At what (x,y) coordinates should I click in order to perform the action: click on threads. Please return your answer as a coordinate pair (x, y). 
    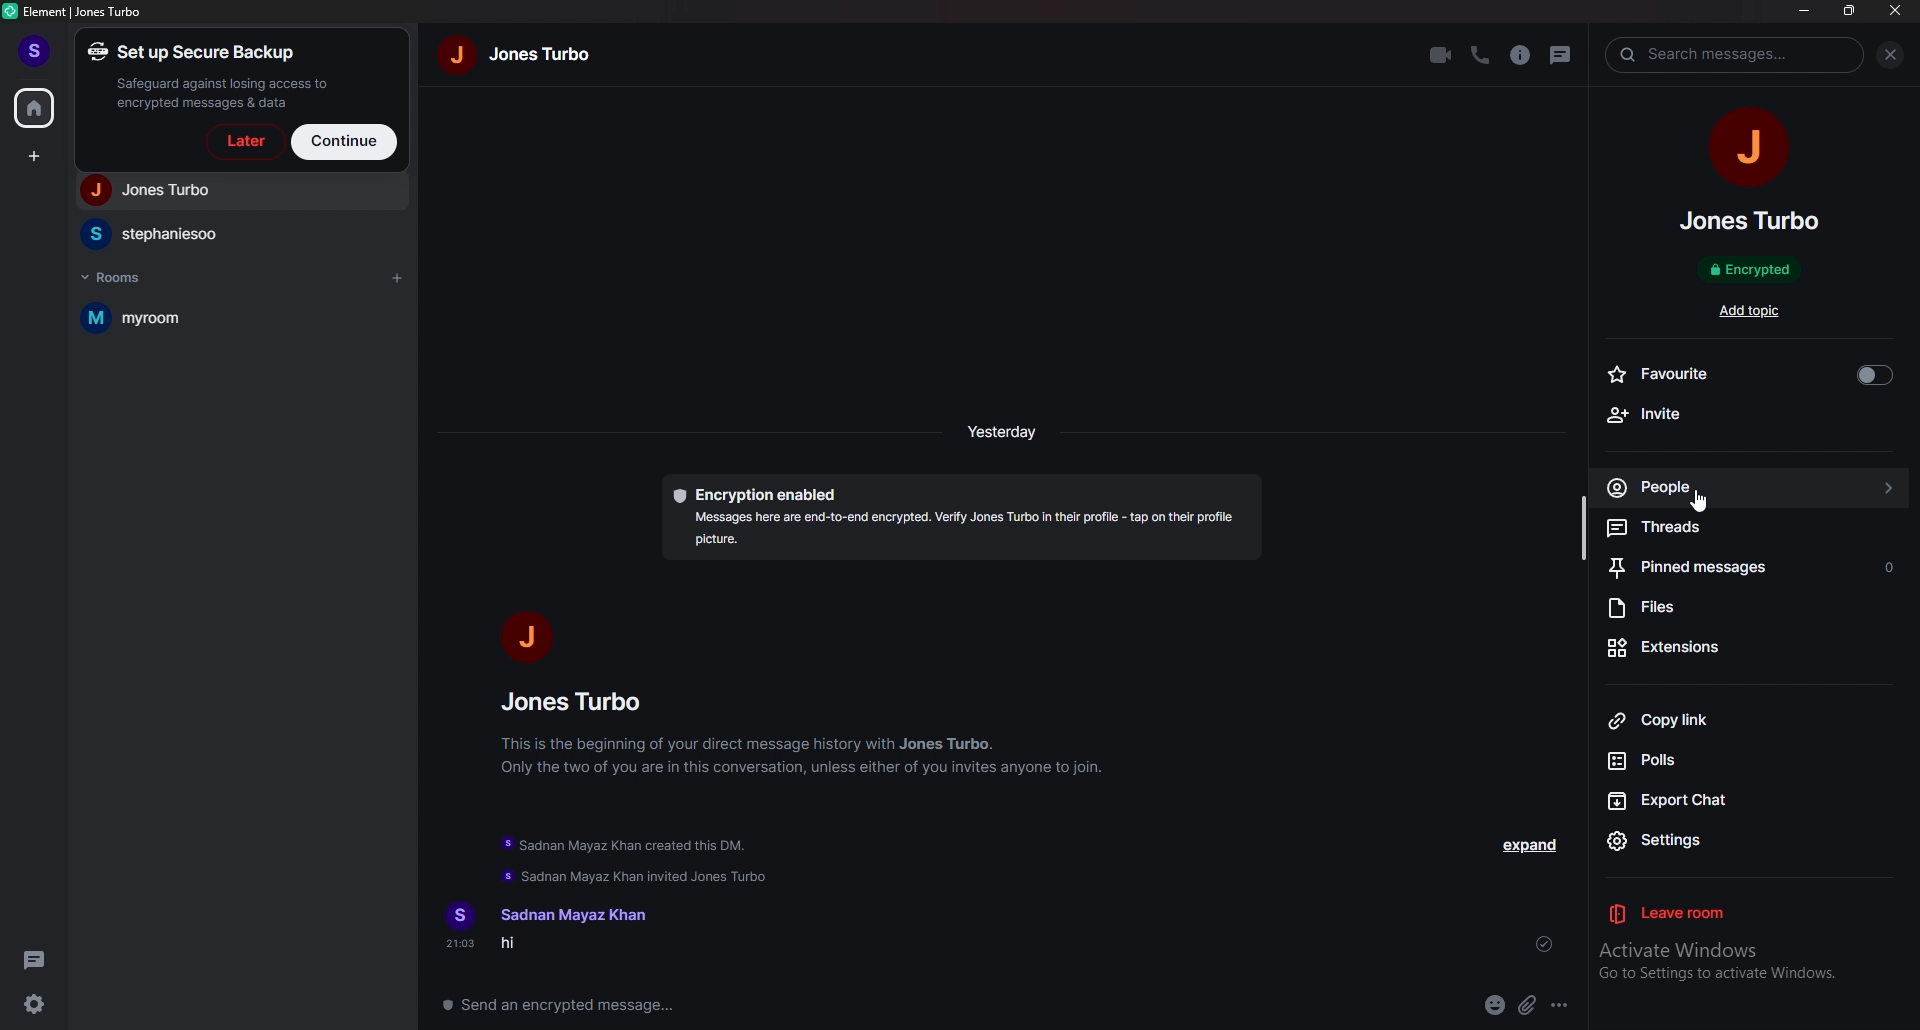
    Looking at the image, I should click on (1562, 54).